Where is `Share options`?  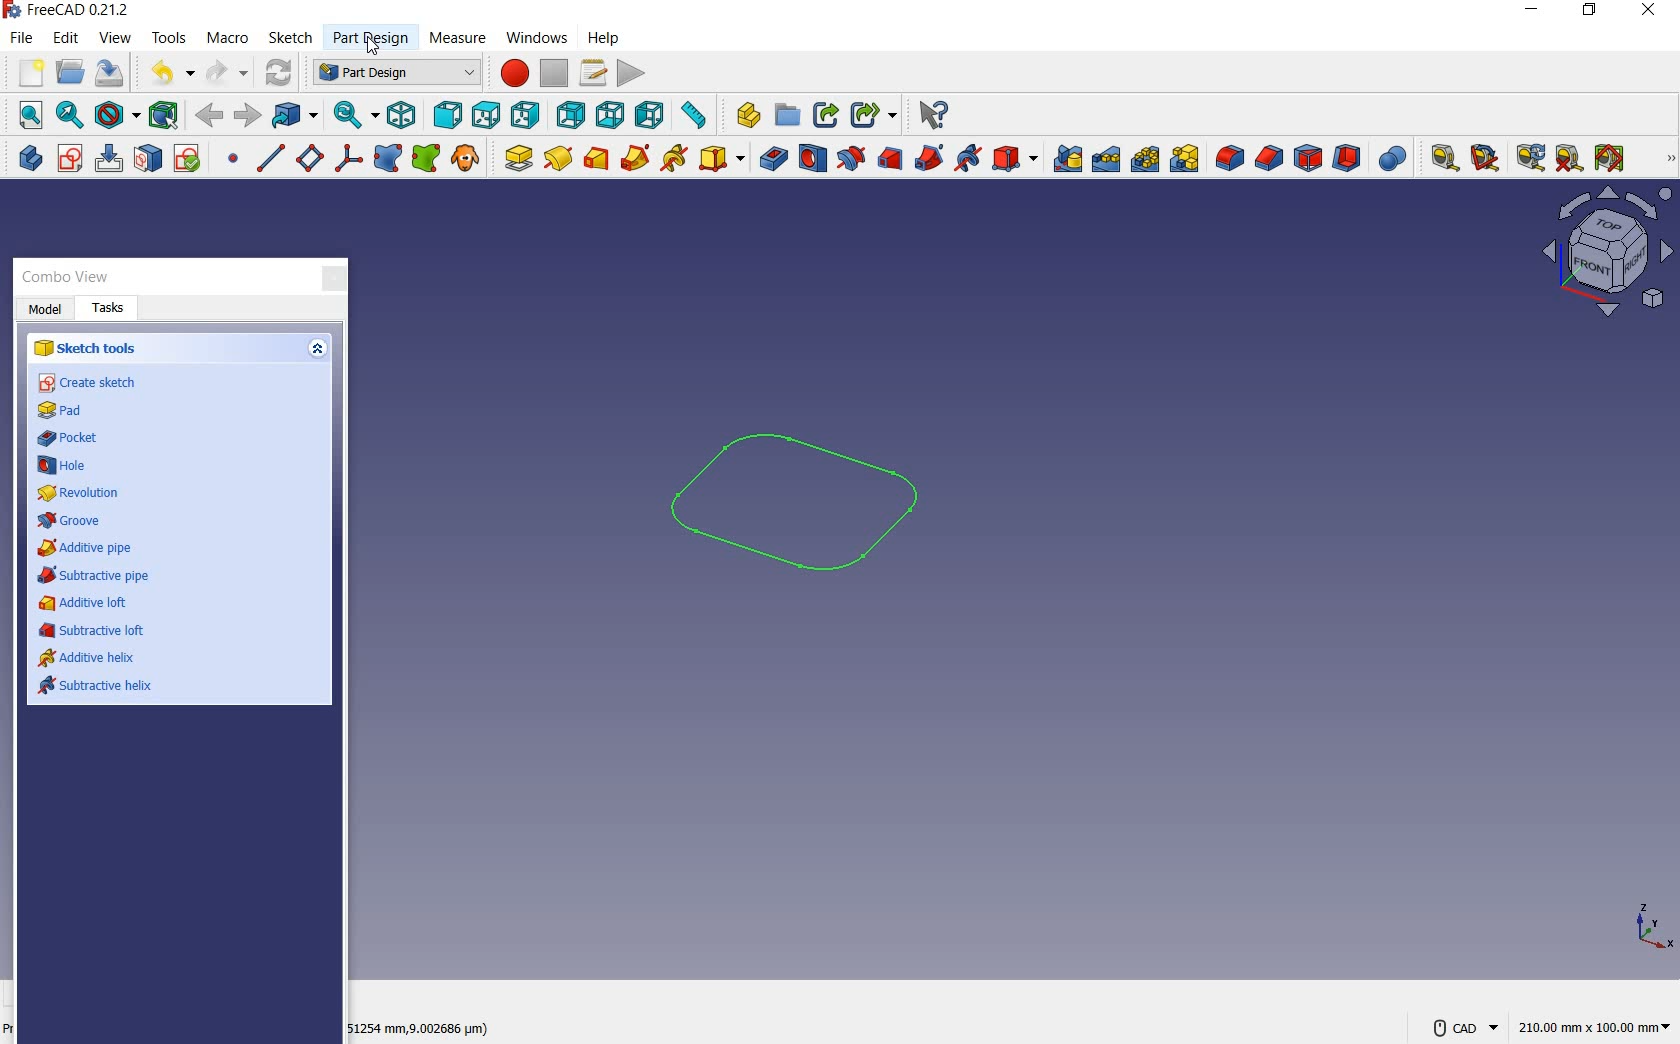
Share options is located at coordinates (875, 112).